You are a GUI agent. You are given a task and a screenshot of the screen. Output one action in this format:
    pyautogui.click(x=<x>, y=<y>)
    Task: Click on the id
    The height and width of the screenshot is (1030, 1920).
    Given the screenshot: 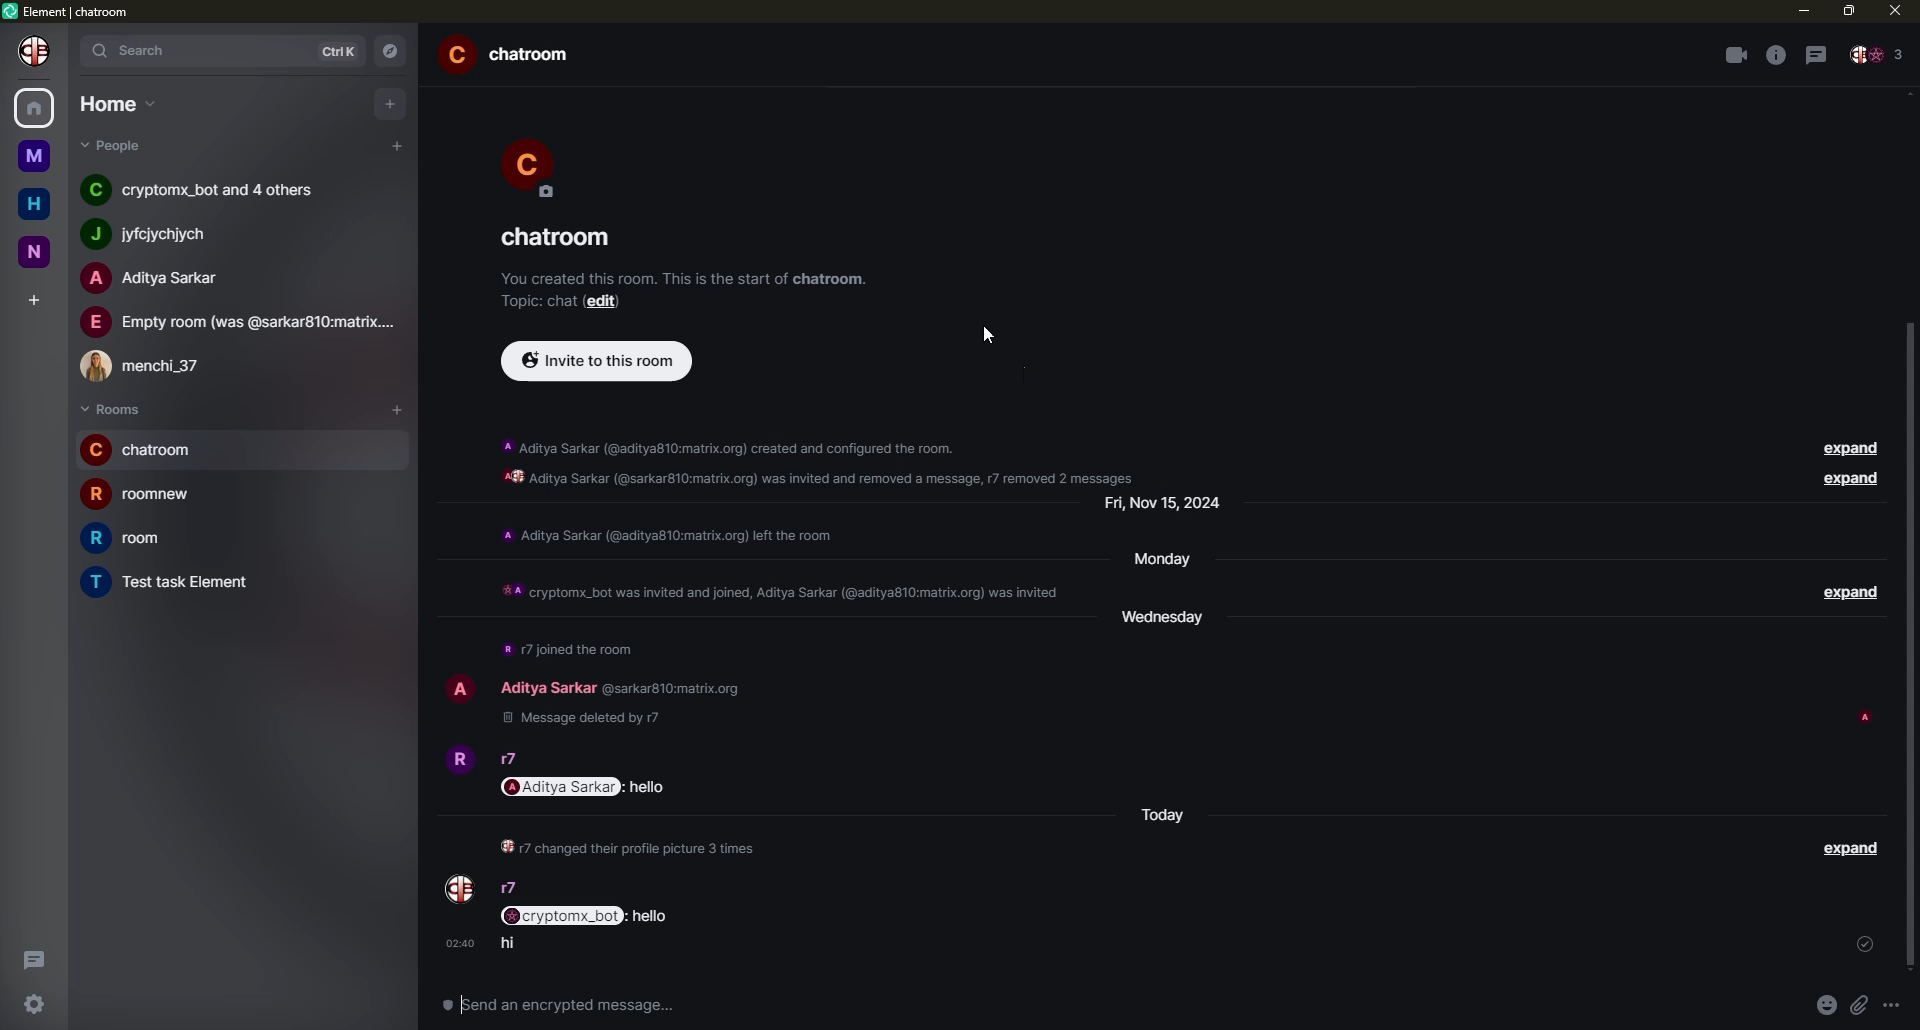 What is the action you would take?
    pyautogui.click(x=673, y=688)
    